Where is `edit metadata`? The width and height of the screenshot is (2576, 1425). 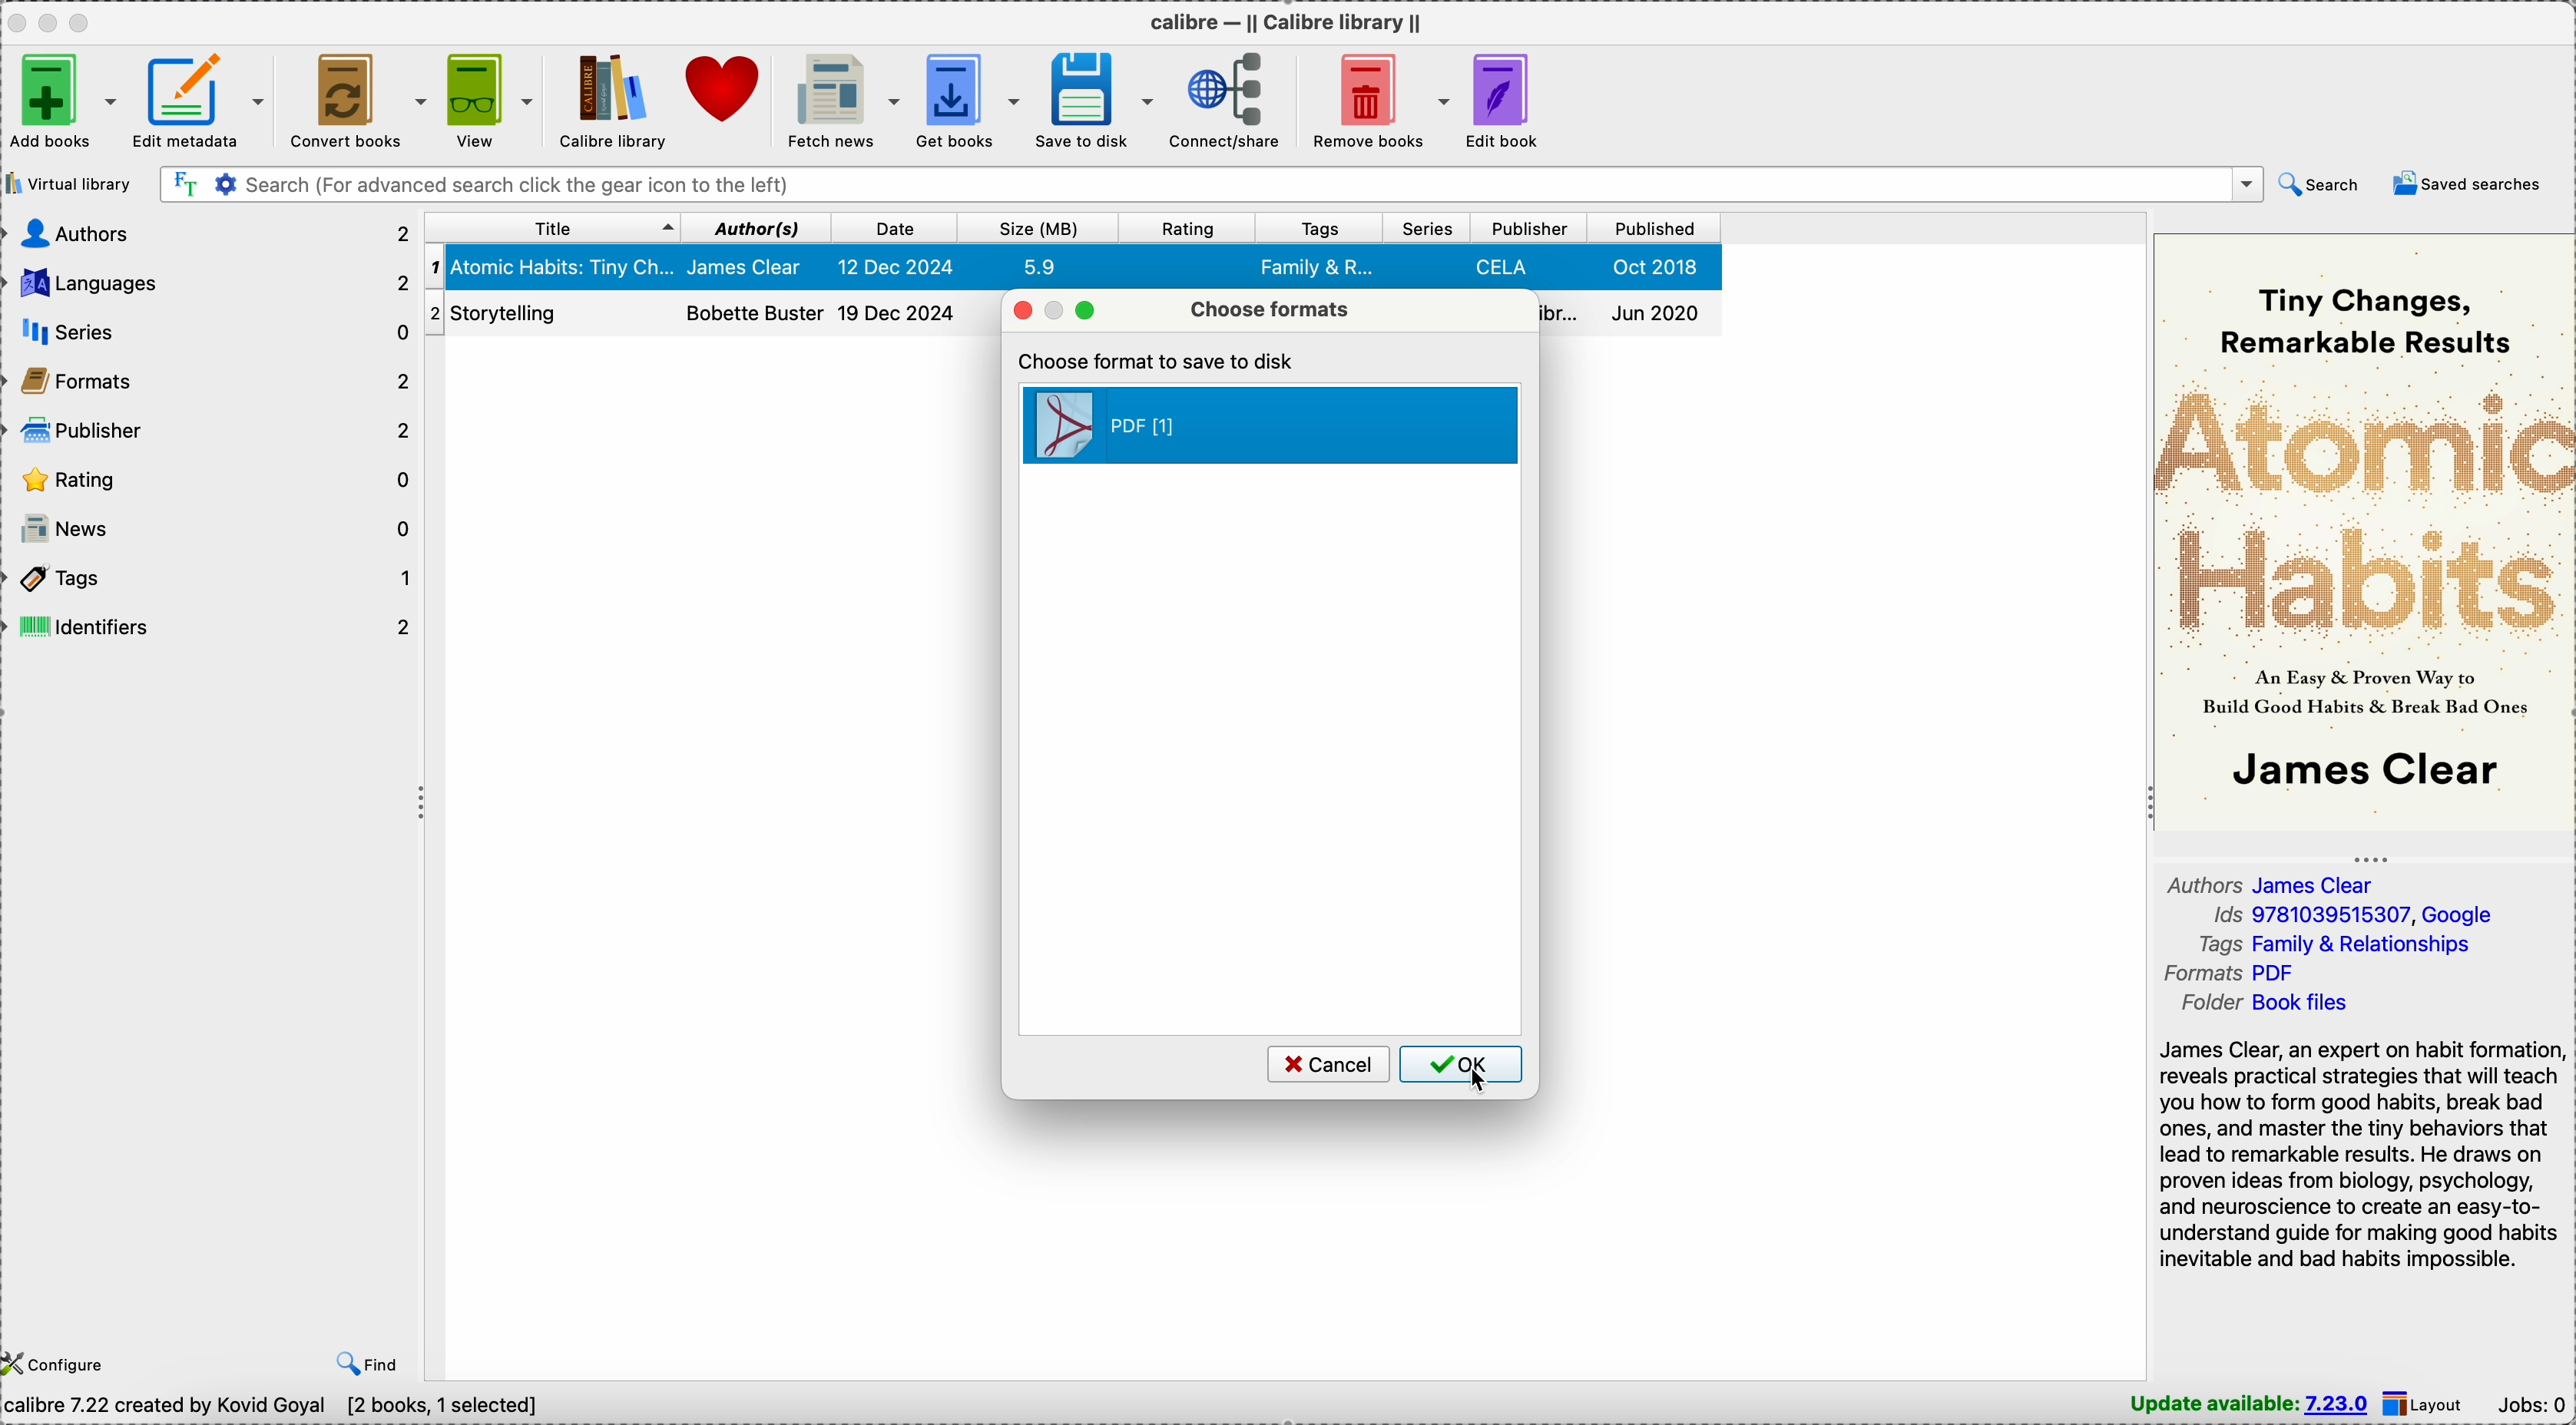 edit metadata is located at coordinates (208, 101).